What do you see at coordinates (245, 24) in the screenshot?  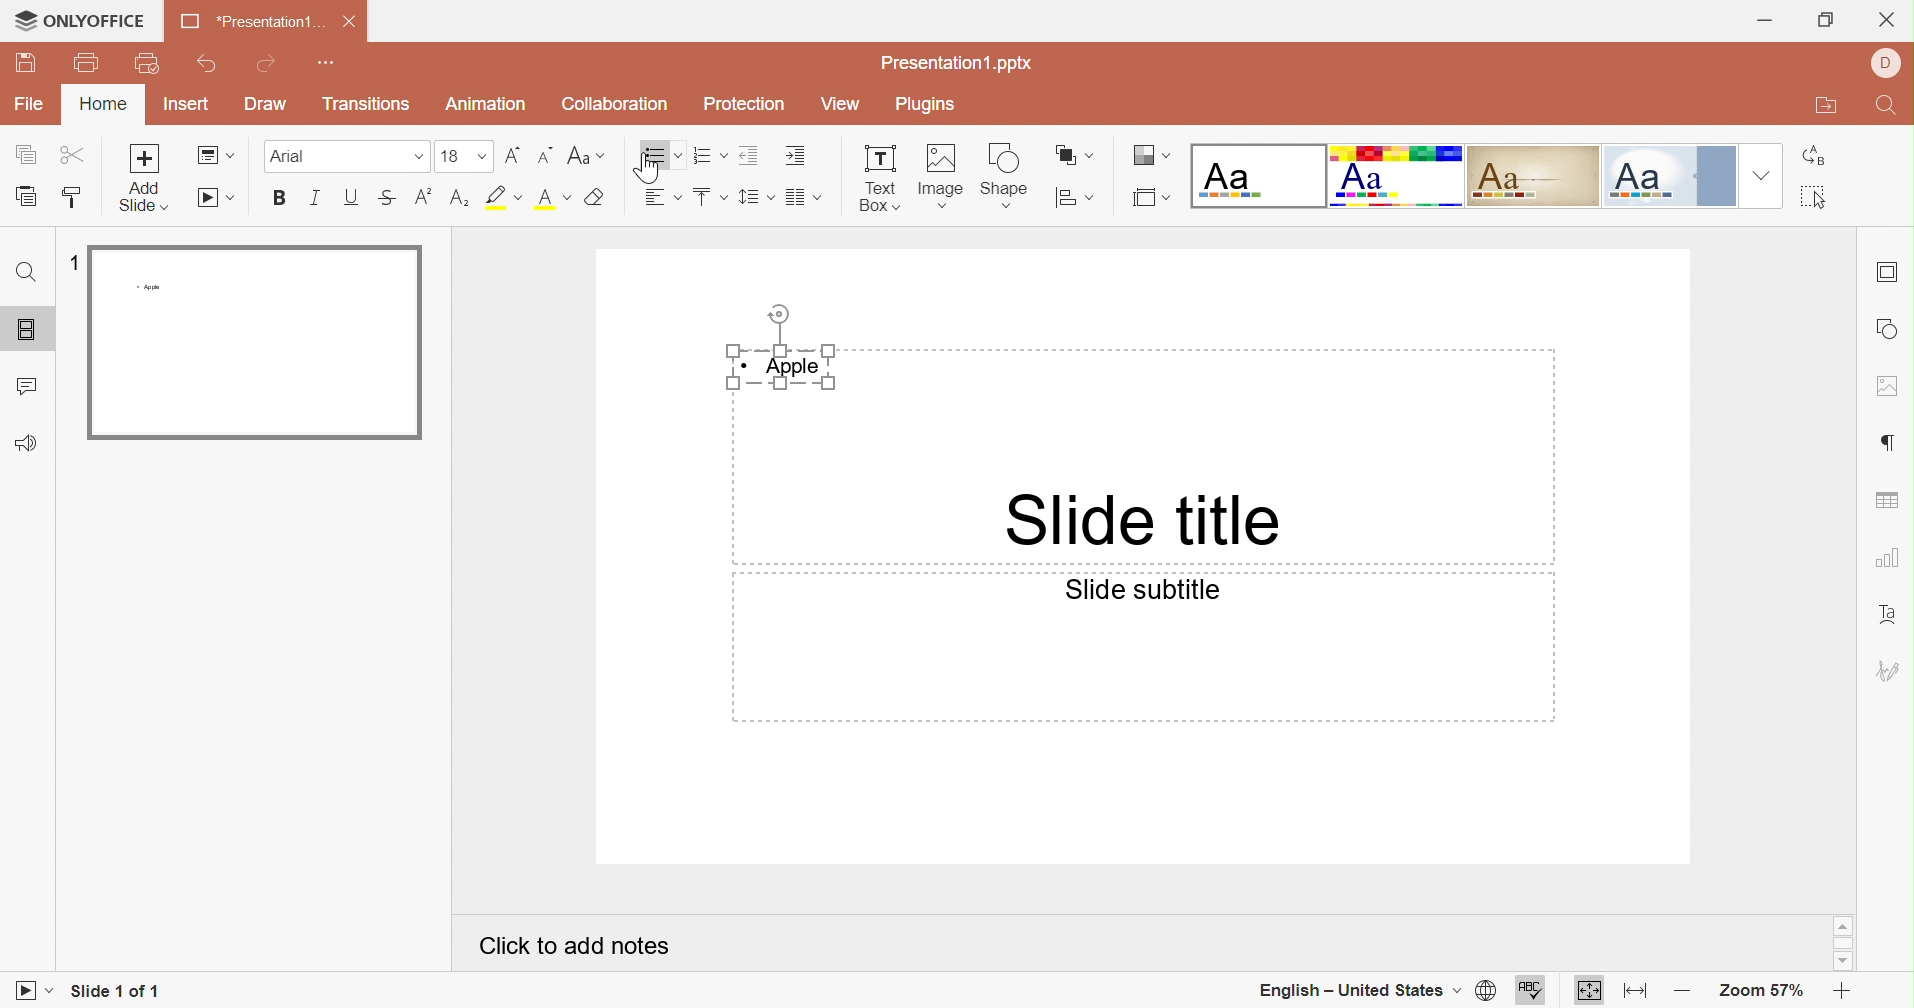 I see `Presentation1` at bounding box center [245, 24].